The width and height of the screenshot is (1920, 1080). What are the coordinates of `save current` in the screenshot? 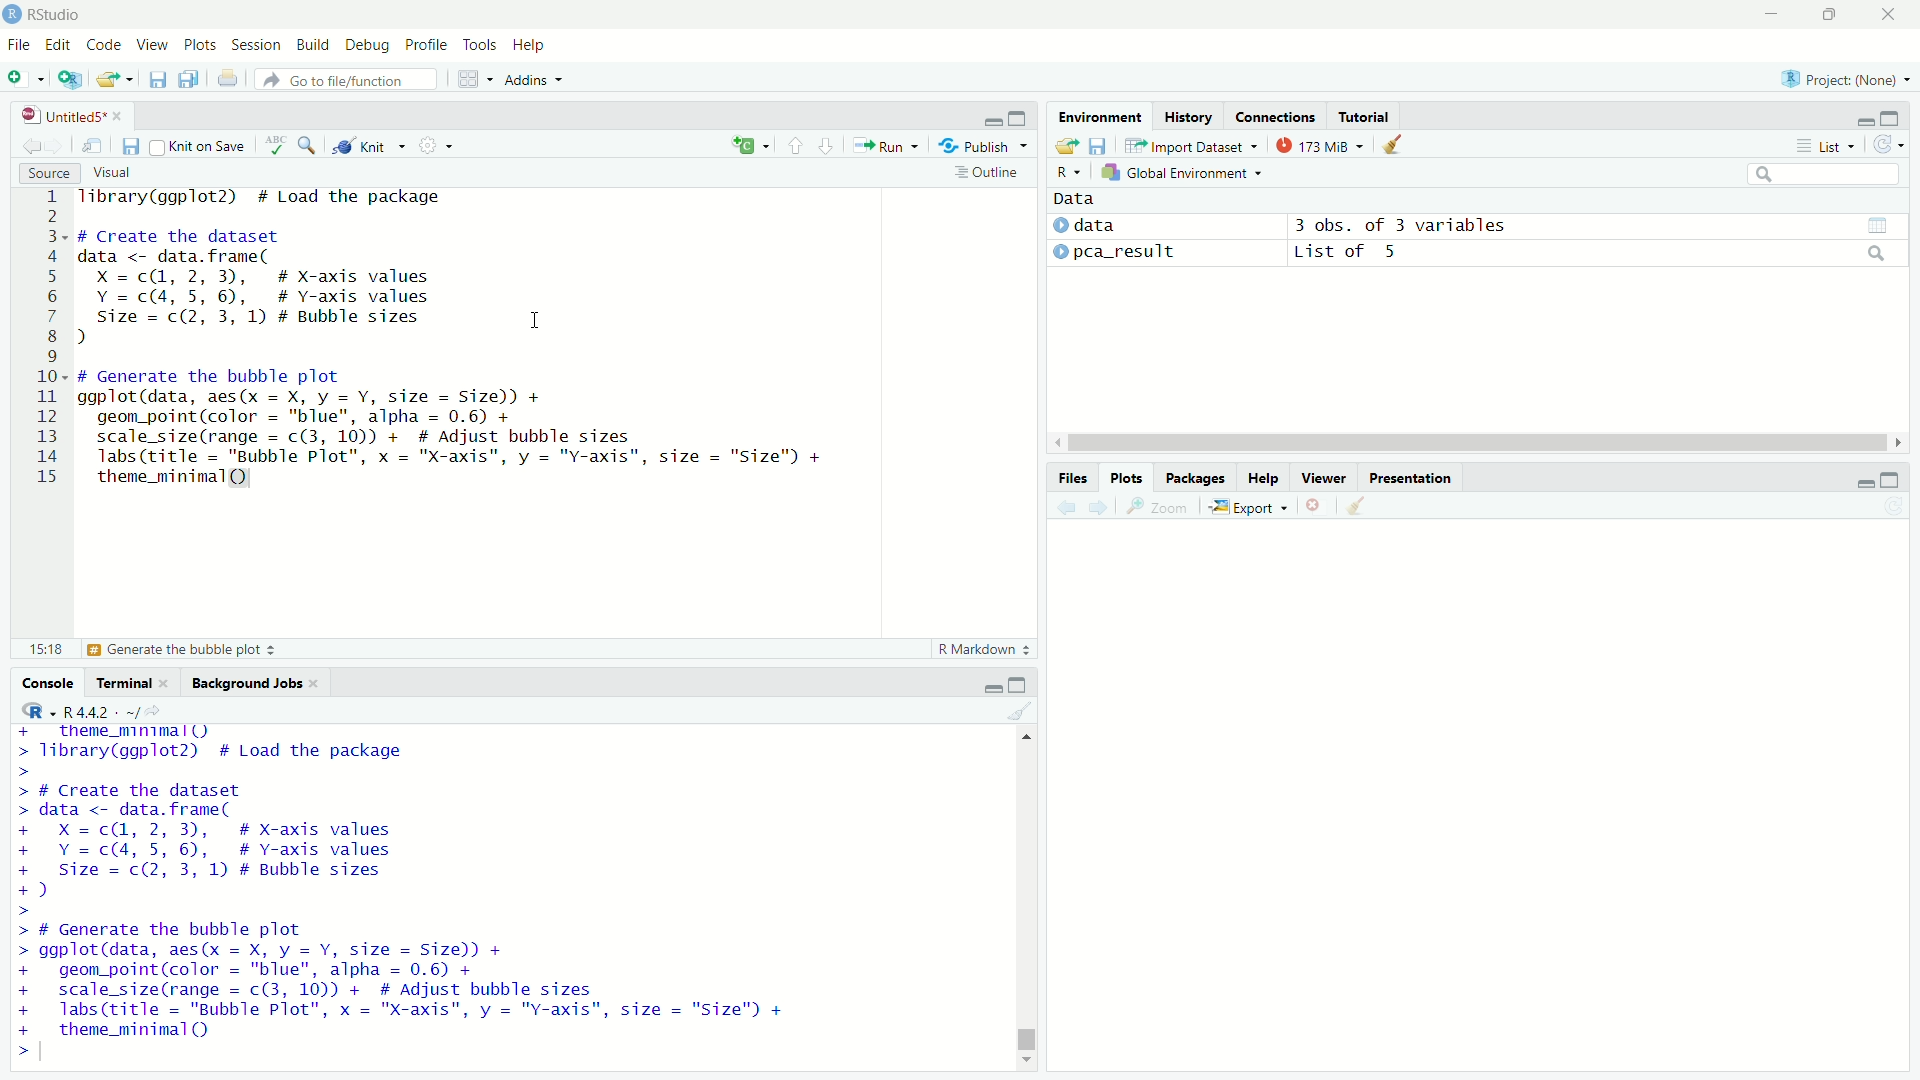 It's located at (160, 78).